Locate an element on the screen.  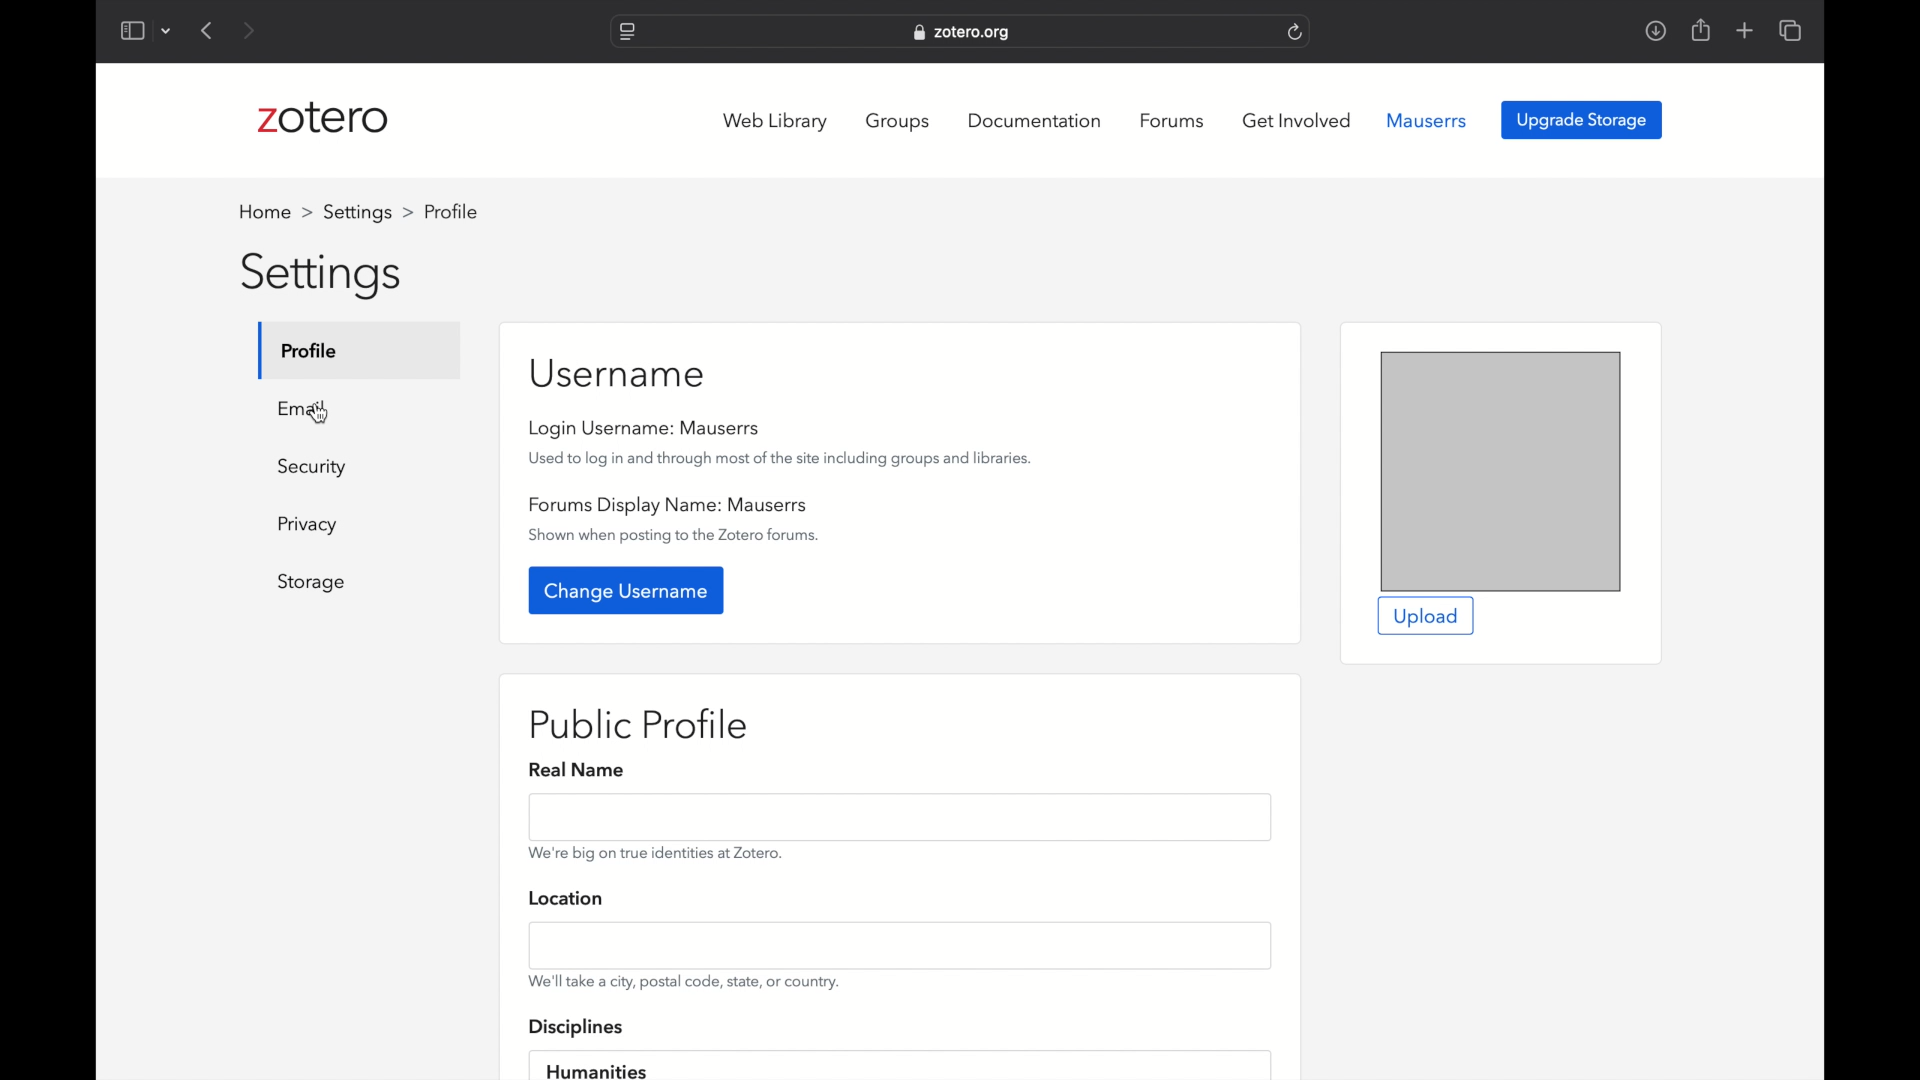
downloads is located at coordinates (1656, 30).